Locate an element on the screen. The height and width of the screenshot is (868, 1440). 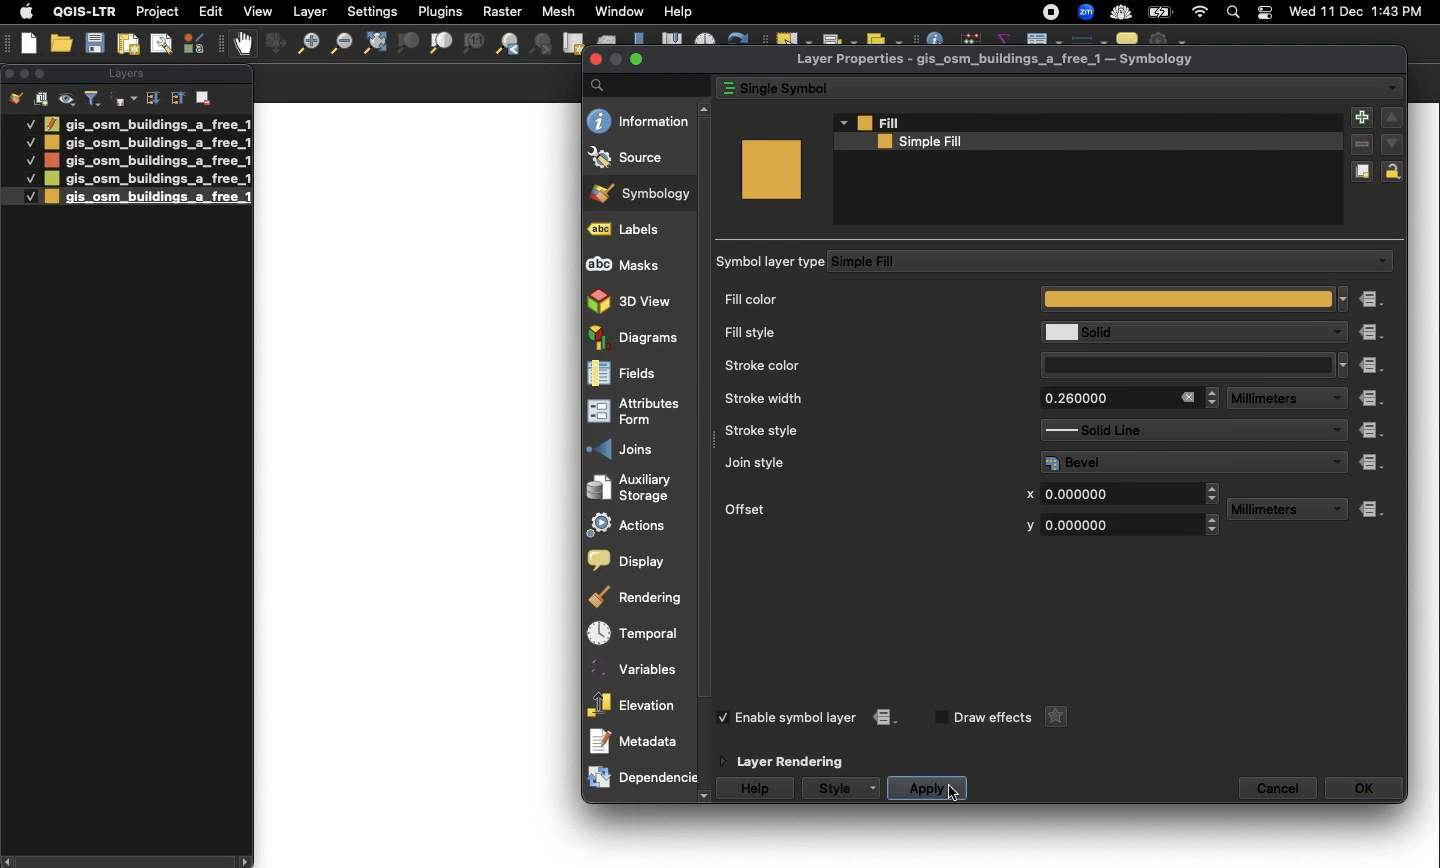
 is located at coordinates (9, 44).